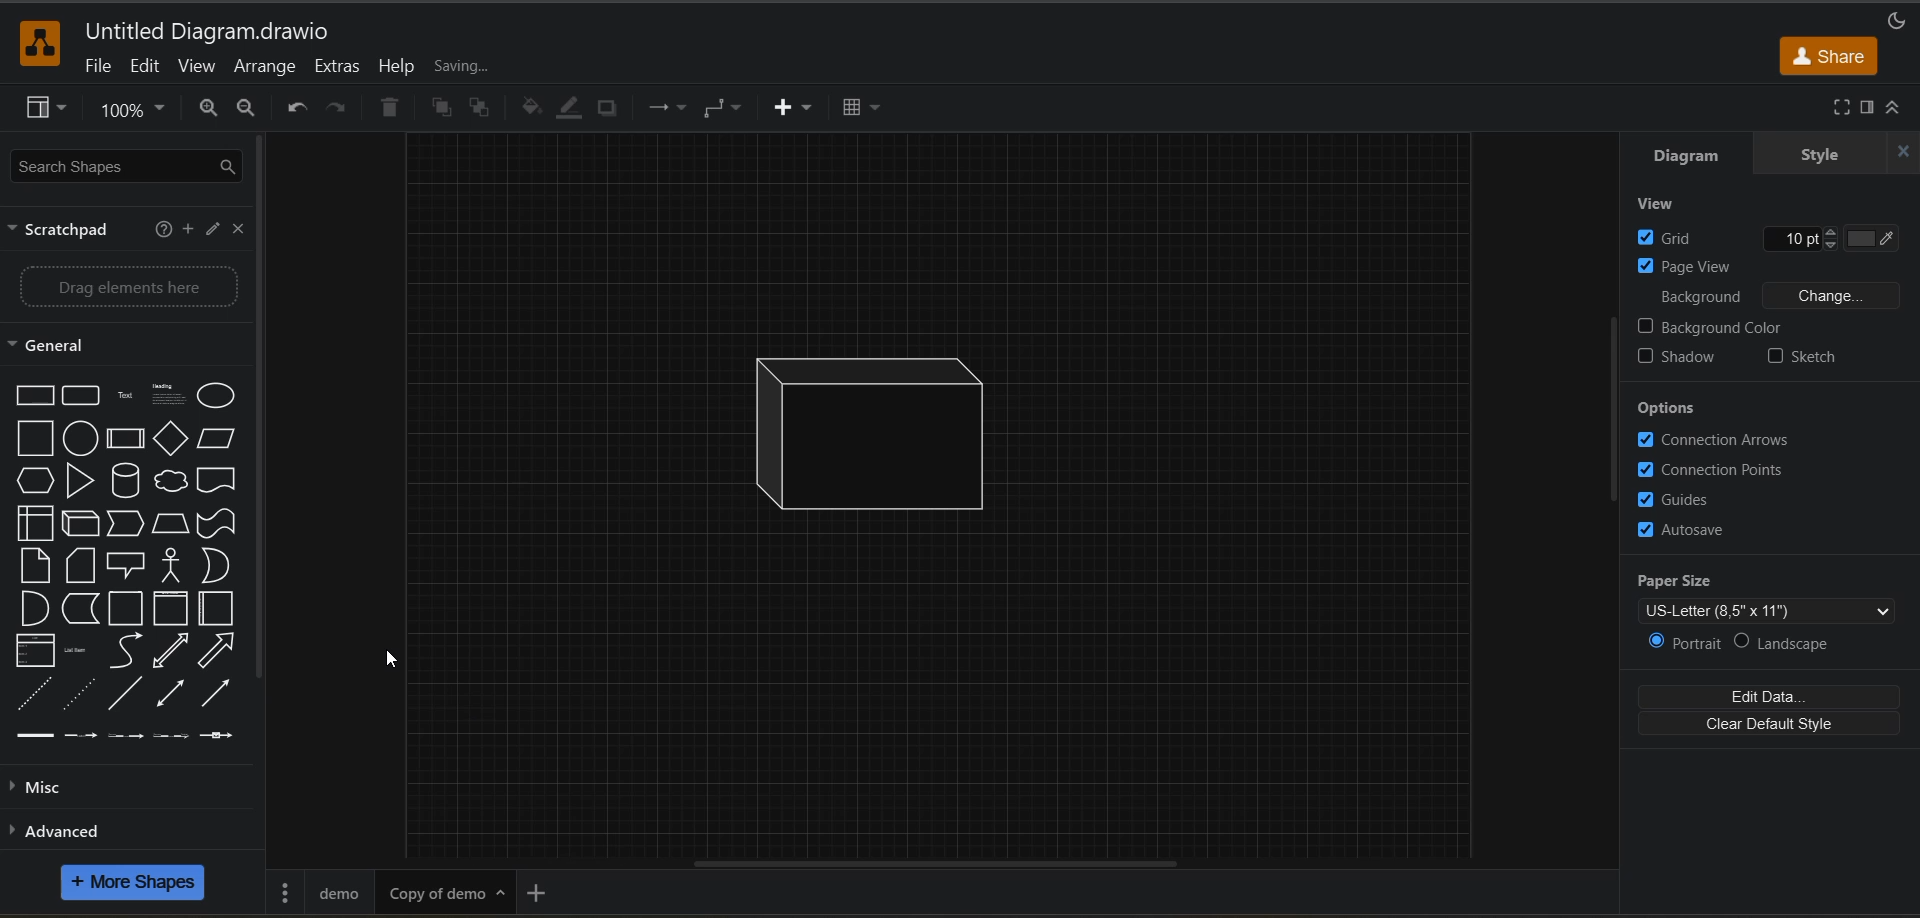 The height and width of the screenshot is (918, 1920). What do you see at coordinates (1797, 645) in the screenshot?
I see `landscape` at bounding box center [1797, 645].